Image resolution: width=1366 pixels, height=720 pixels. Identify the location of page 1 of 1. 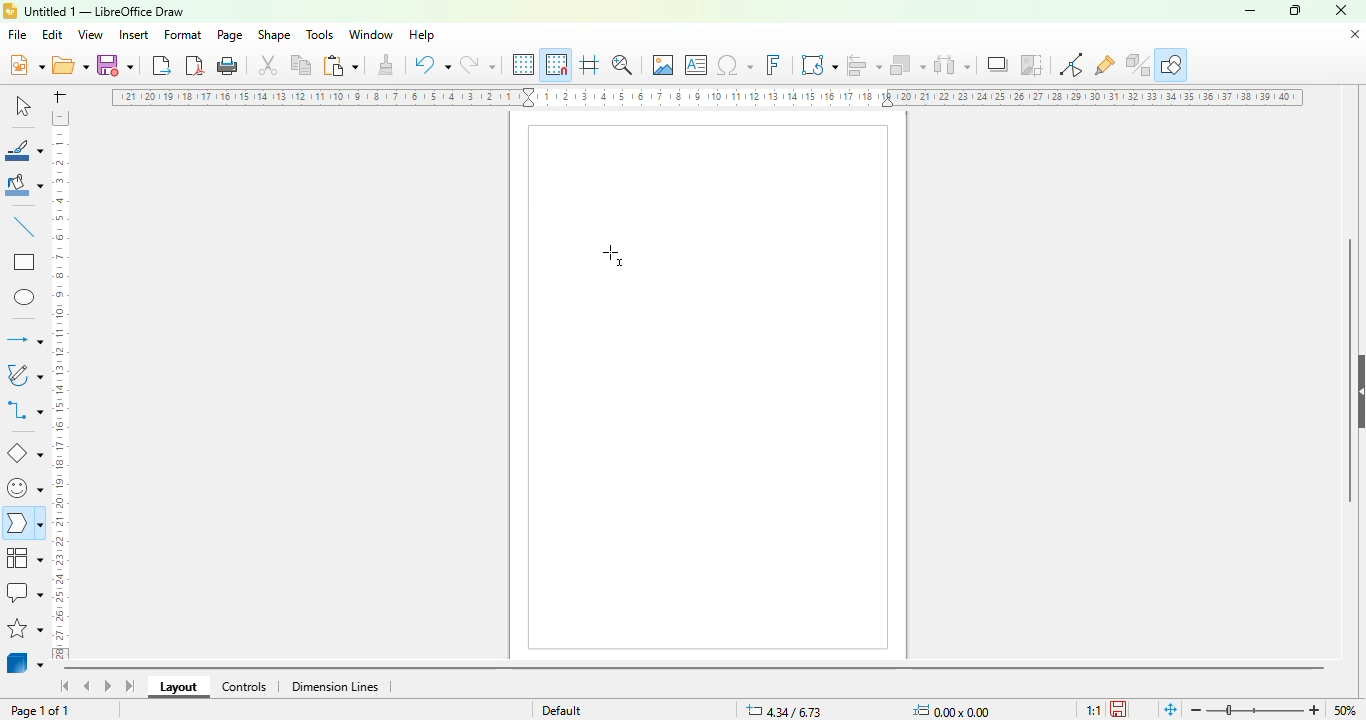
(40, 711).